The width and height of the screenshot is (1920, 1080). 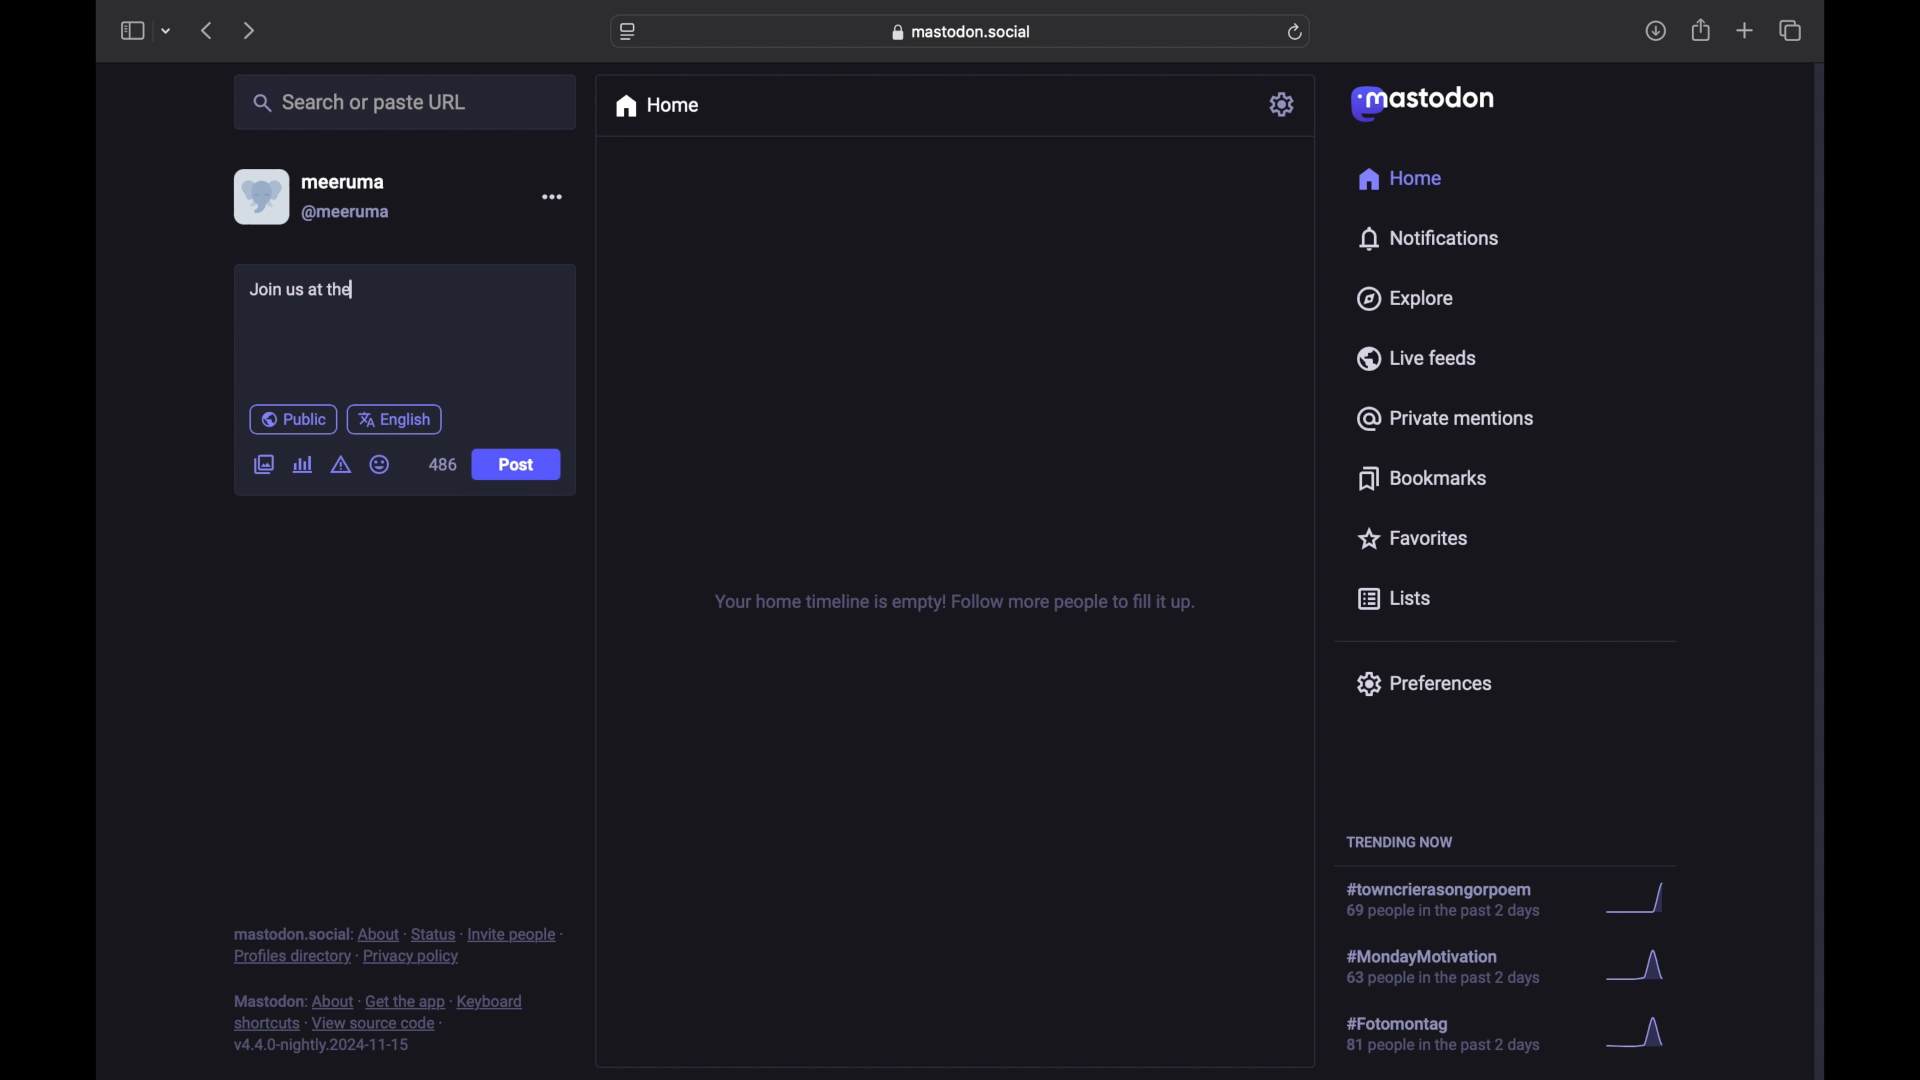 I want to click on web address, so click(x=966, y=31).